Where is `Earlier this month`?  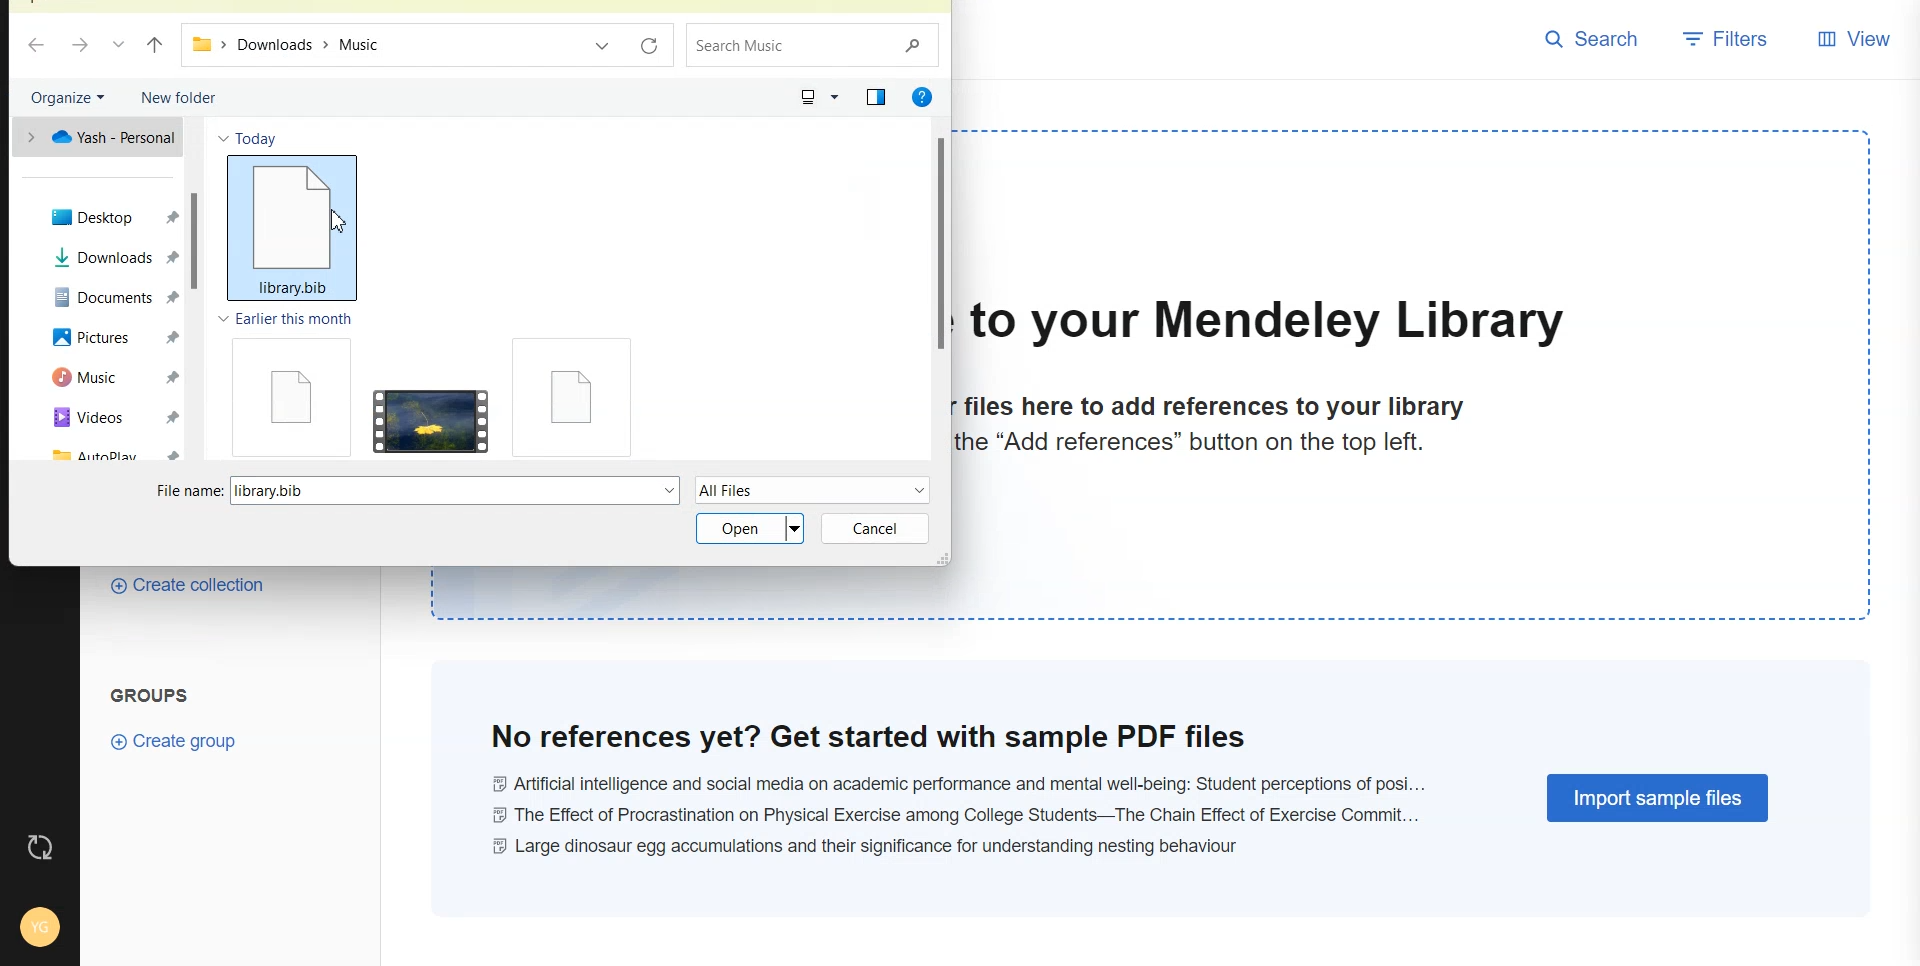 Earlier this month is located at coordinates (290, 321).